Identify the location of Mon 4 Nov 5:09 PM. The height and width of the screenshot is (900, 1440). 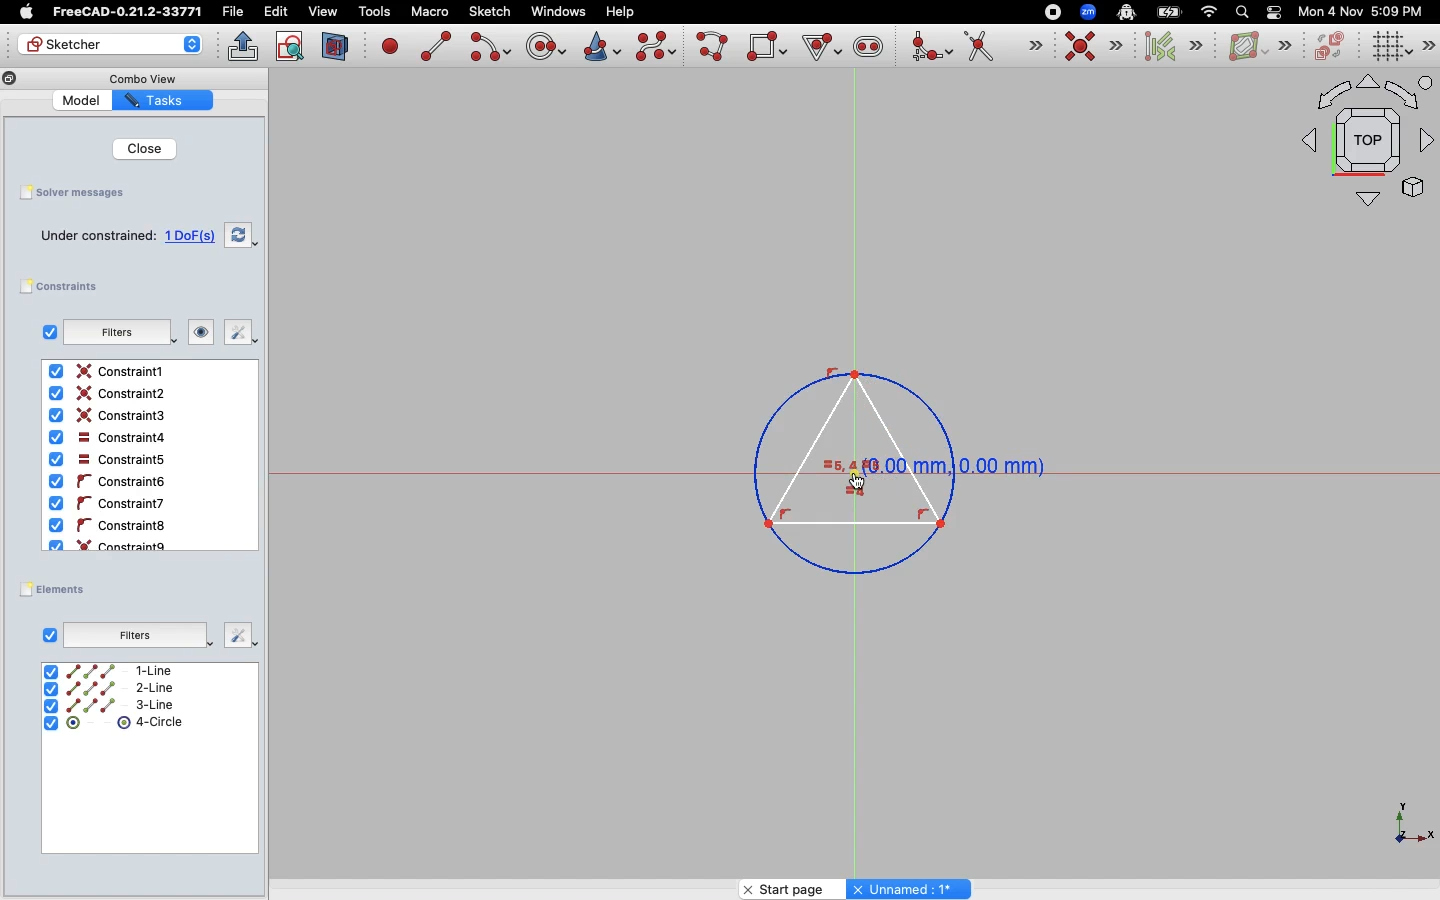
(1363, 12).